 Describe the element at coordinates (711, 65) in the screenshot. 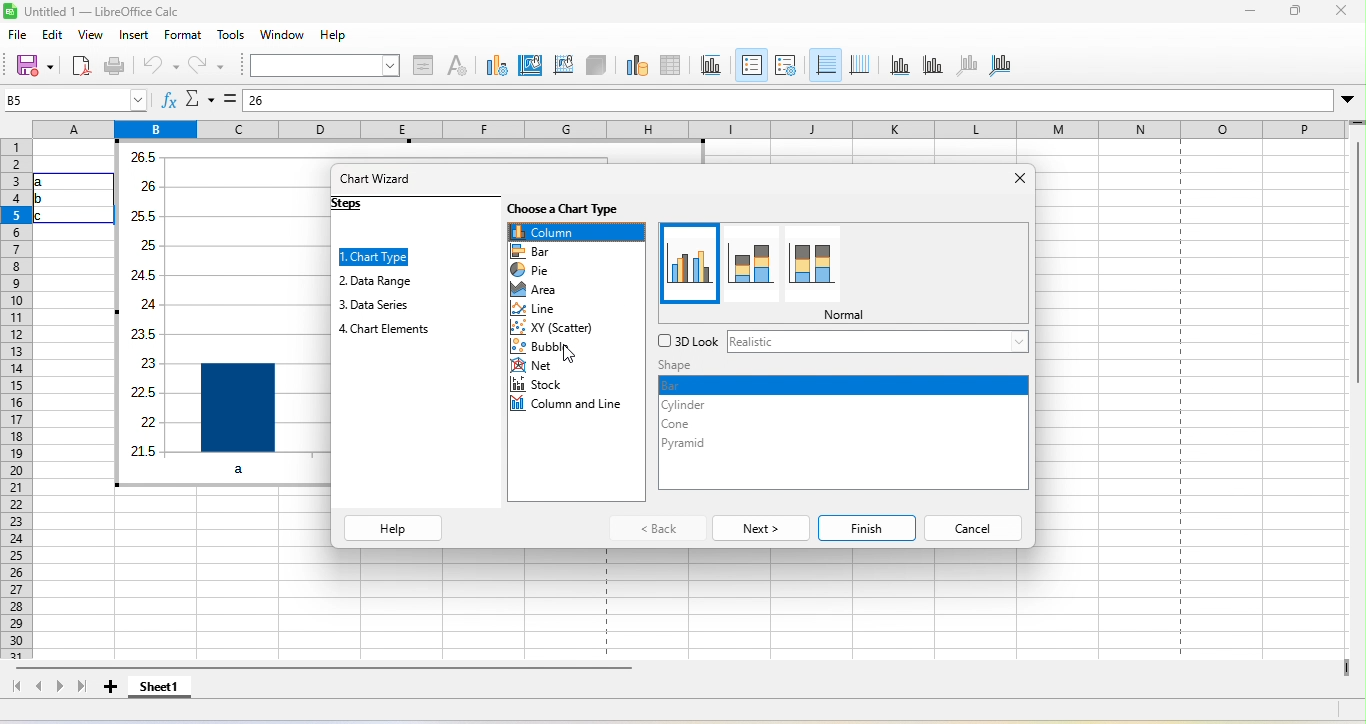

I see `title` at that location.